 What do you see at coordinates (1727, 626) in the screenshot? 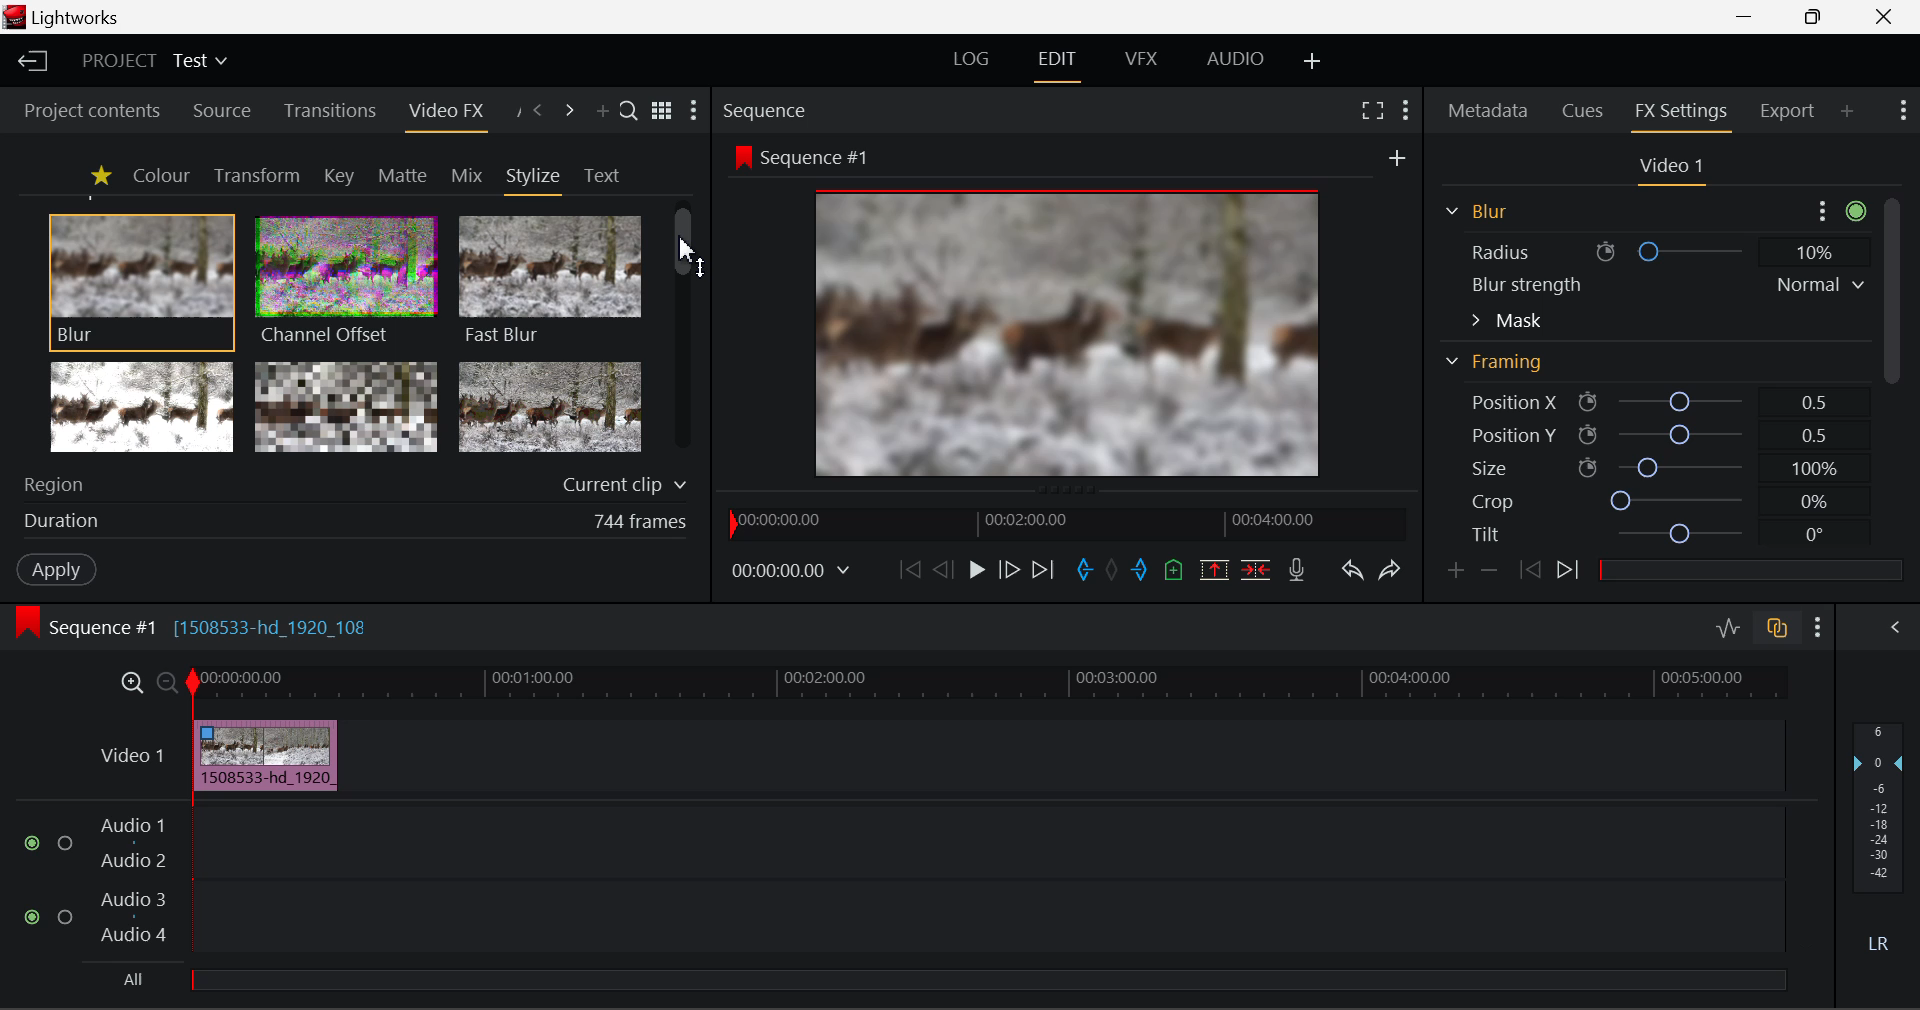
I see `Toggle audio levels editing` at bounding box center [1727, 626].